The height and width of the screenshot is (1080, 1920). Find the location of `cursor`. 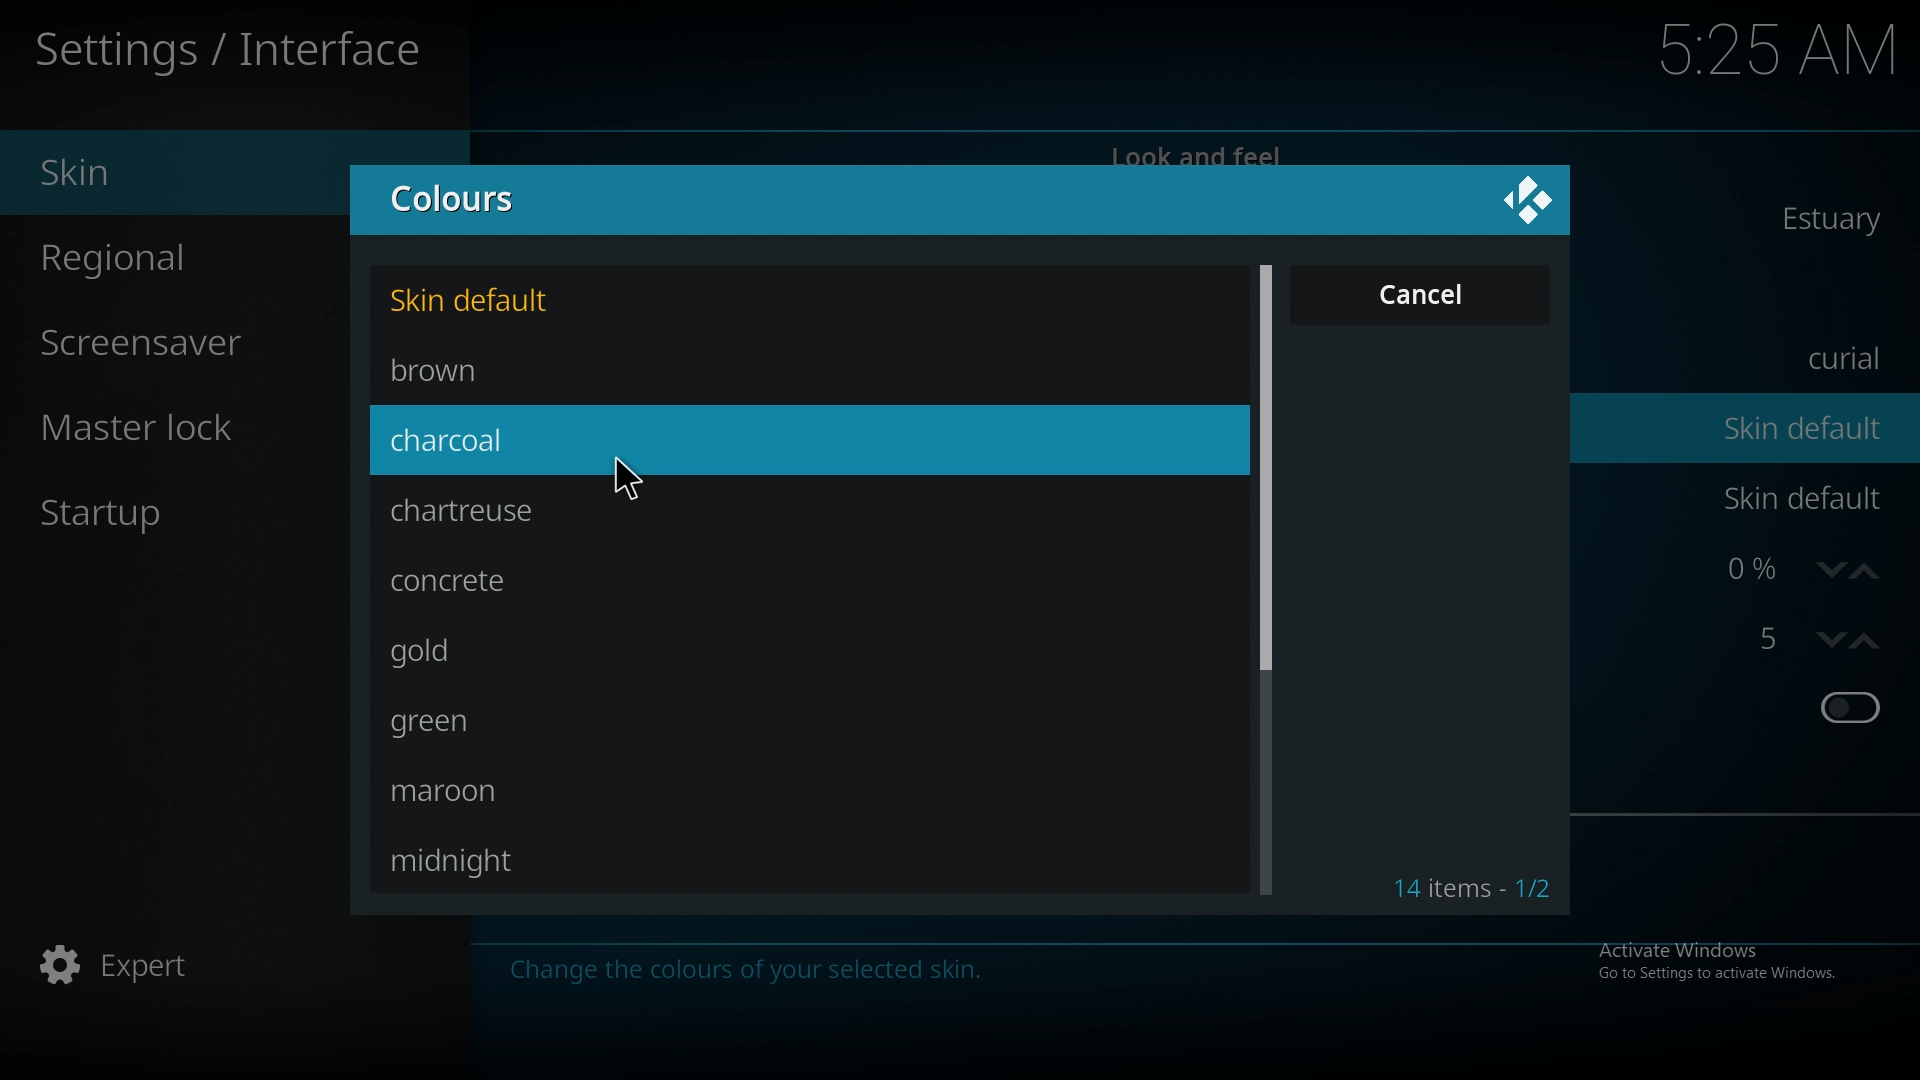

cursor is located at coordinates (634, 484).